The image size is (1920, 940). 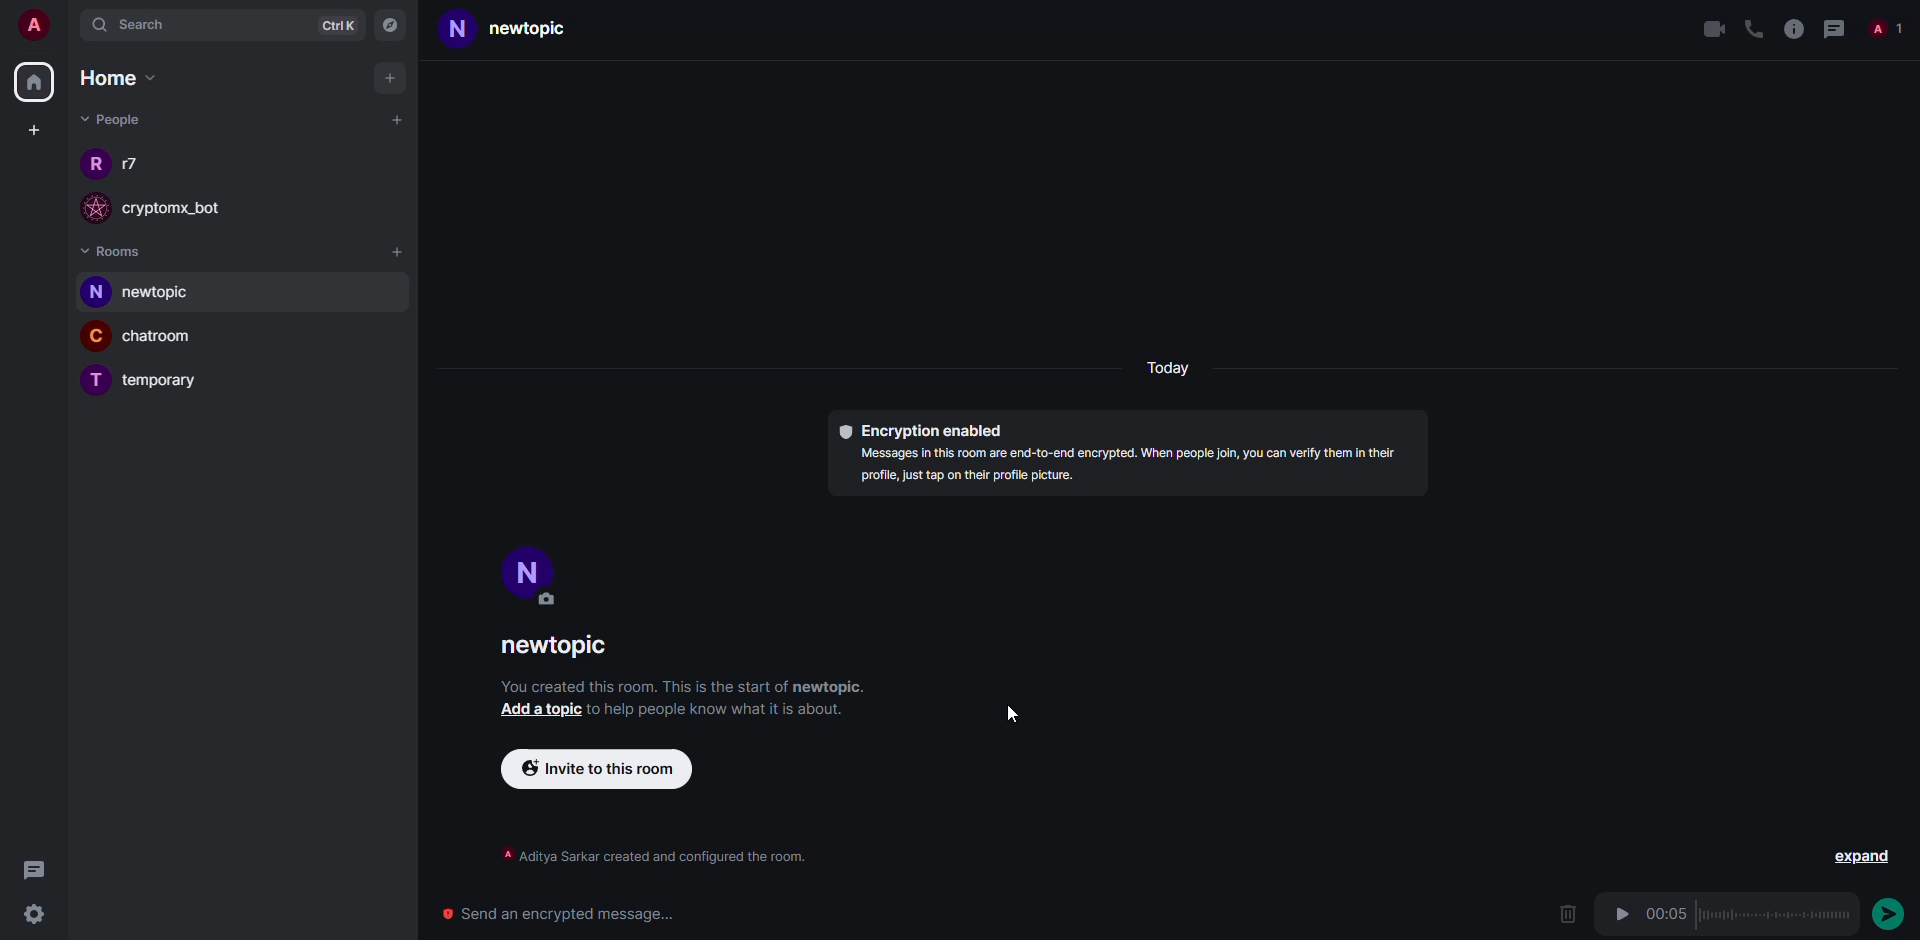 I want to click on people, so click(x=1886, y=28).